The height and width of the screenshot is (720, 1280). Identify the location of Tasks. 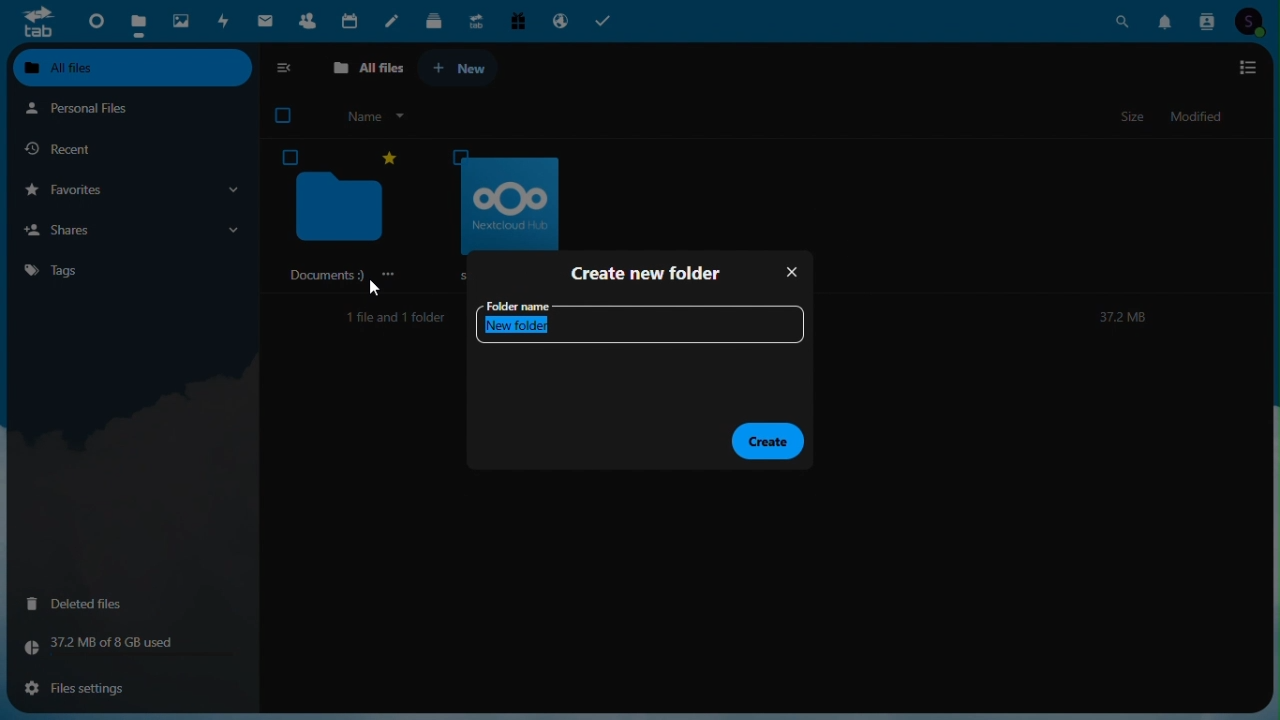
(604, 19).